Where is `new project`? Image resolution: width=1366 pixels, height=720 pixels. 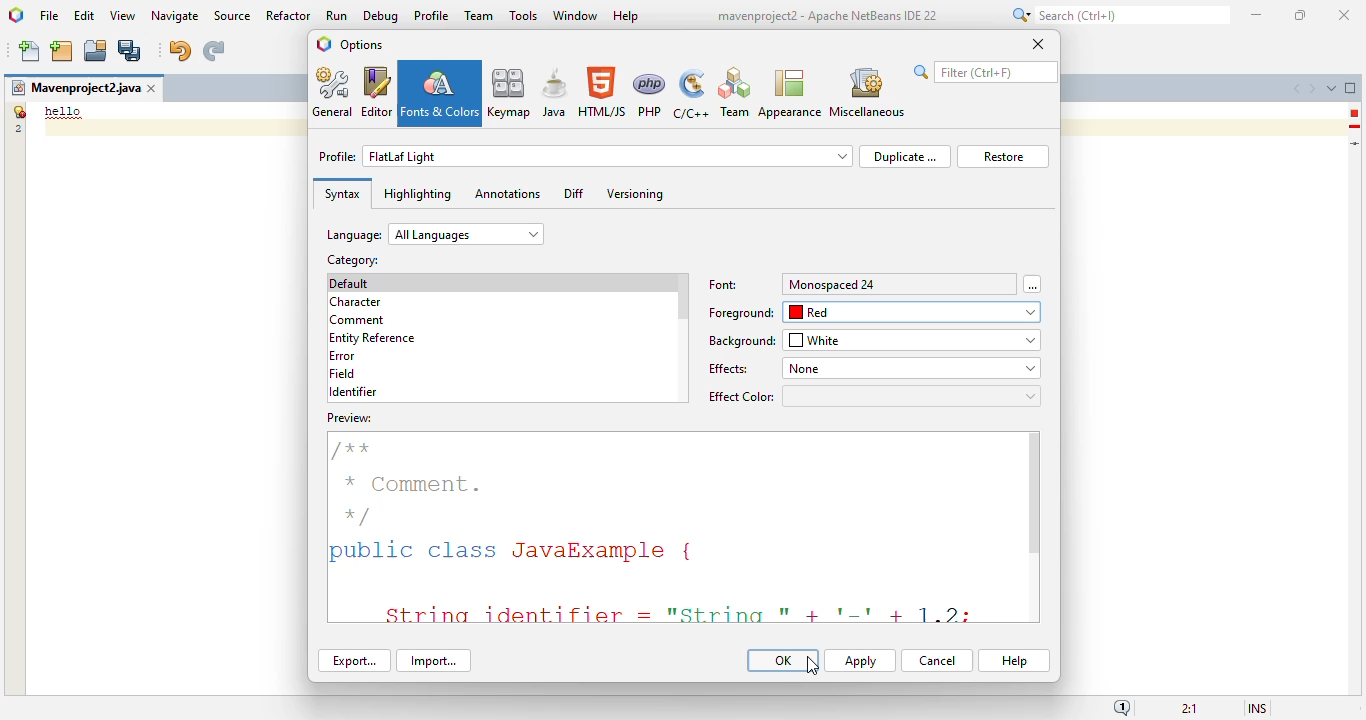
new project is located at coordinates (61, 51).